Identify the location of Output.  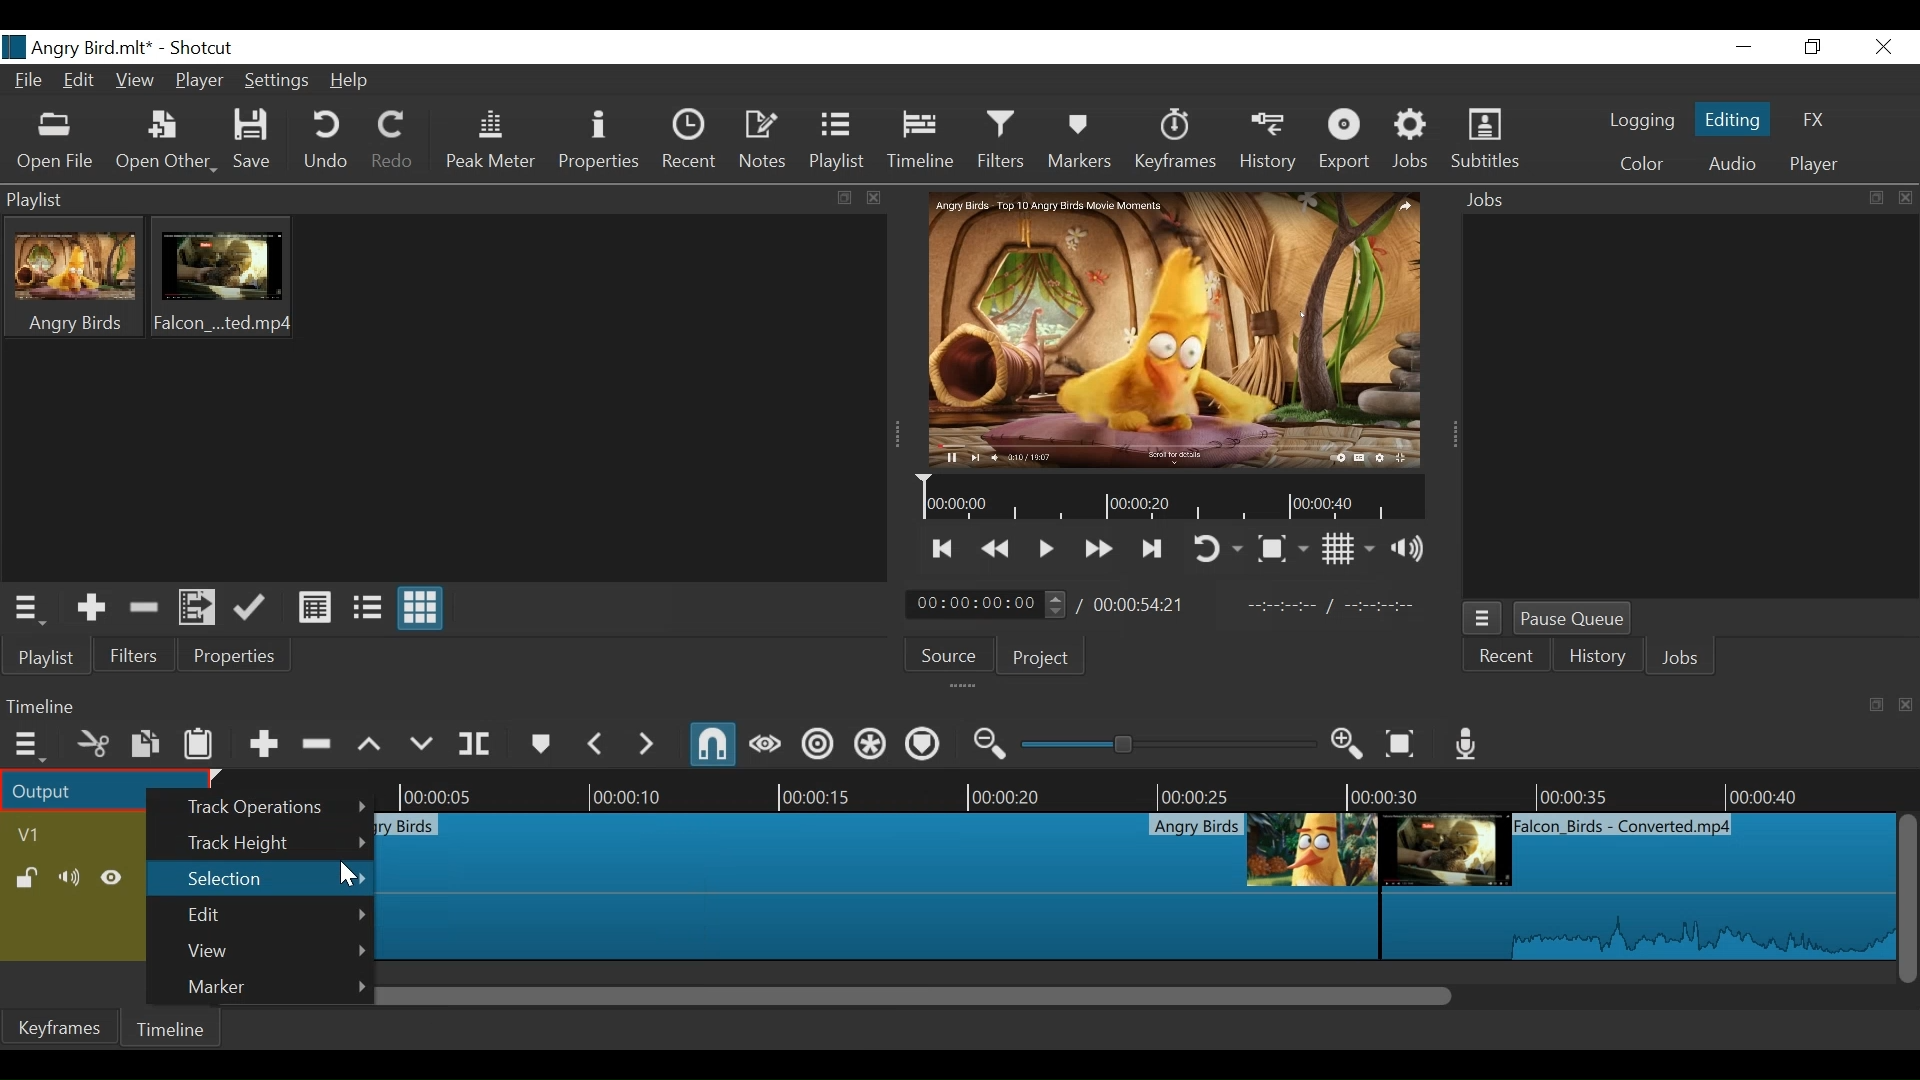
(82, 789).